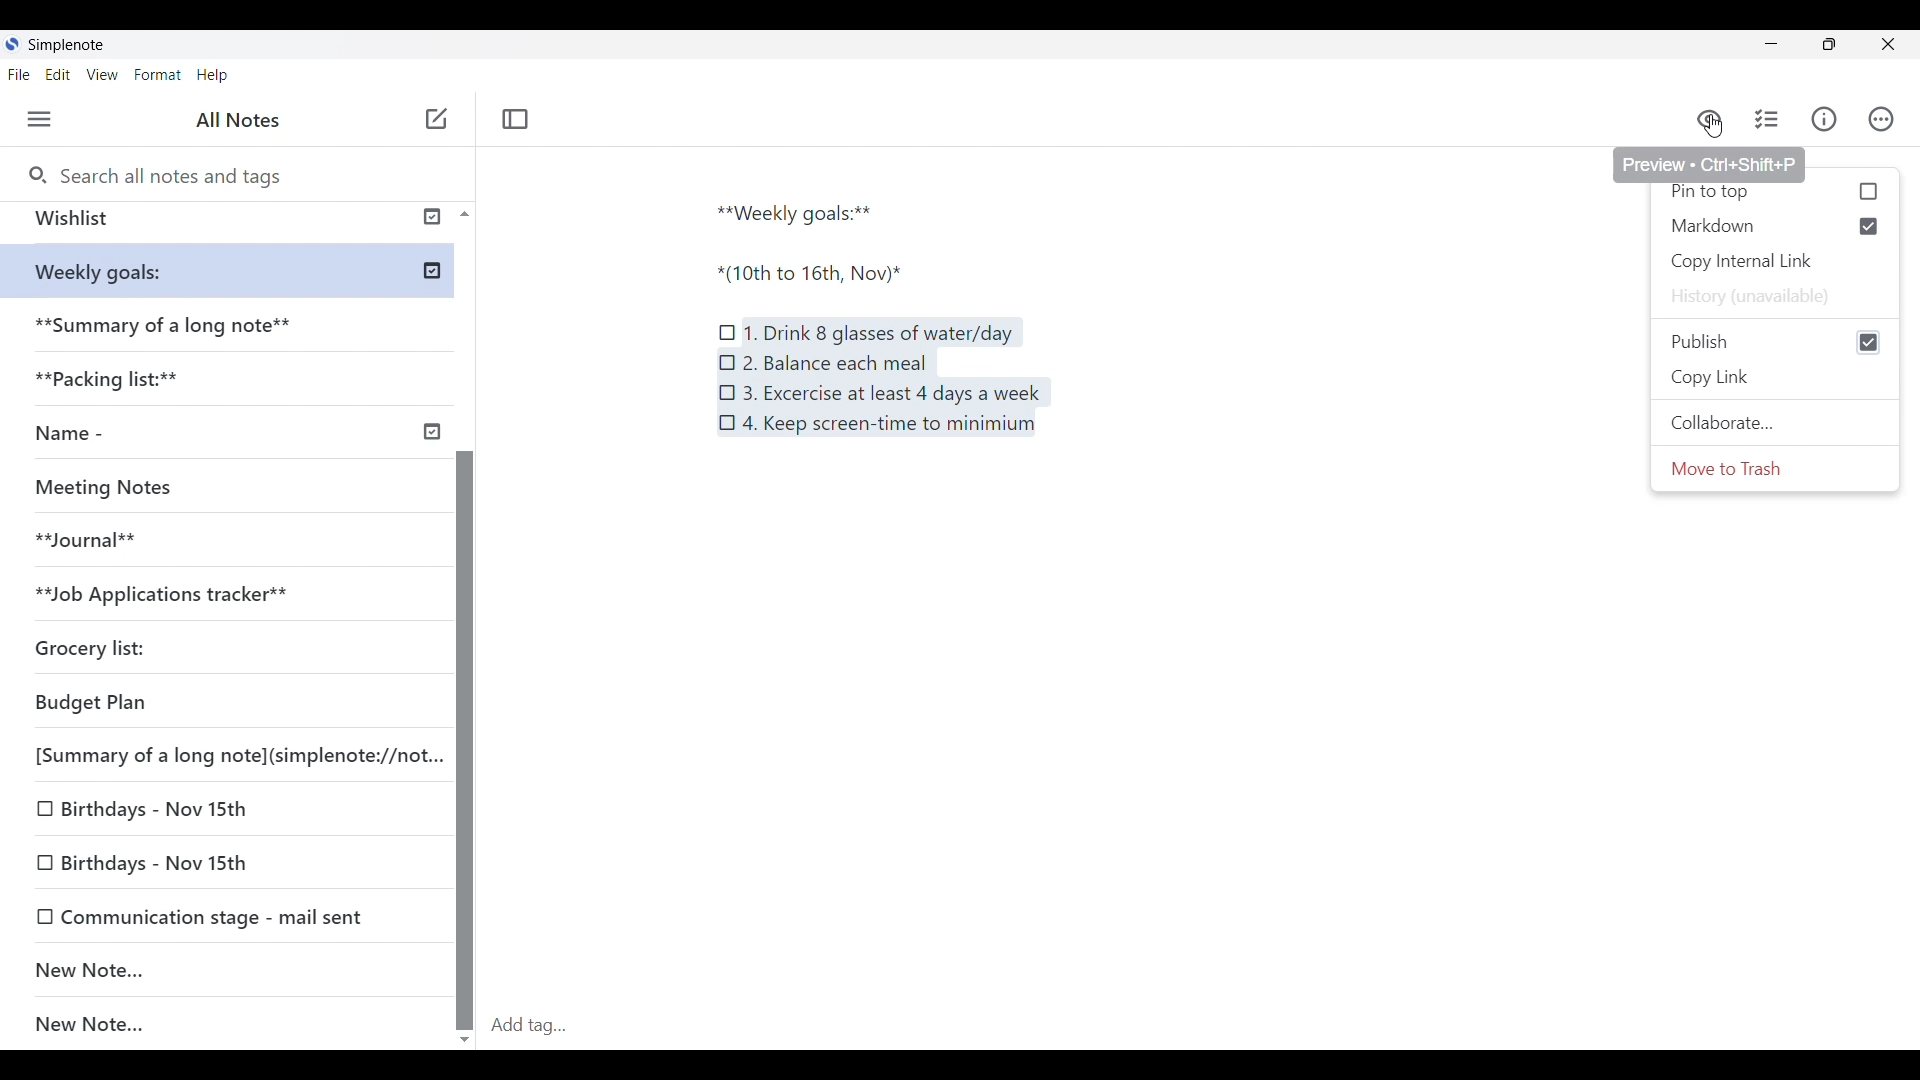 This screenshot has width=1920, height=1080. I want to click on View, so click(105, 76).